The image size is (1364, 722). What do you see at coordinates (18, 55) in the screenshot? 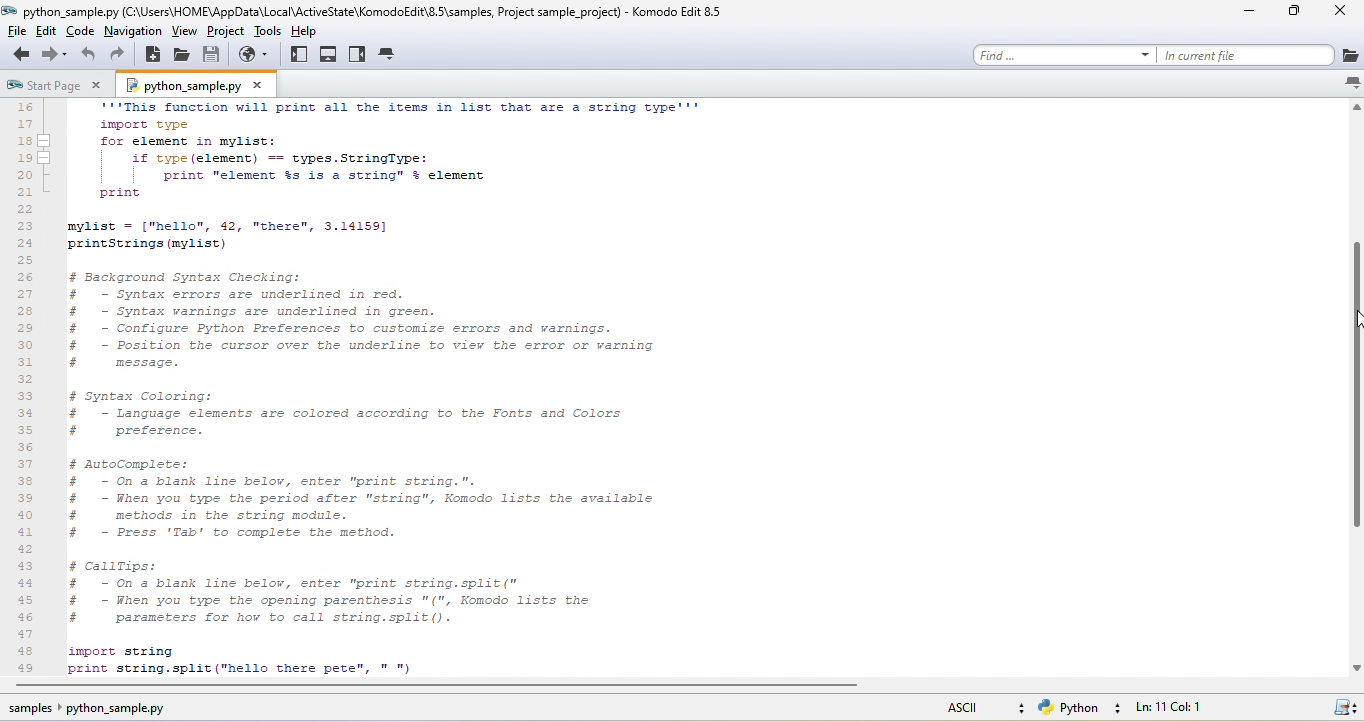
I see `back` at bounding box center [18, 55].